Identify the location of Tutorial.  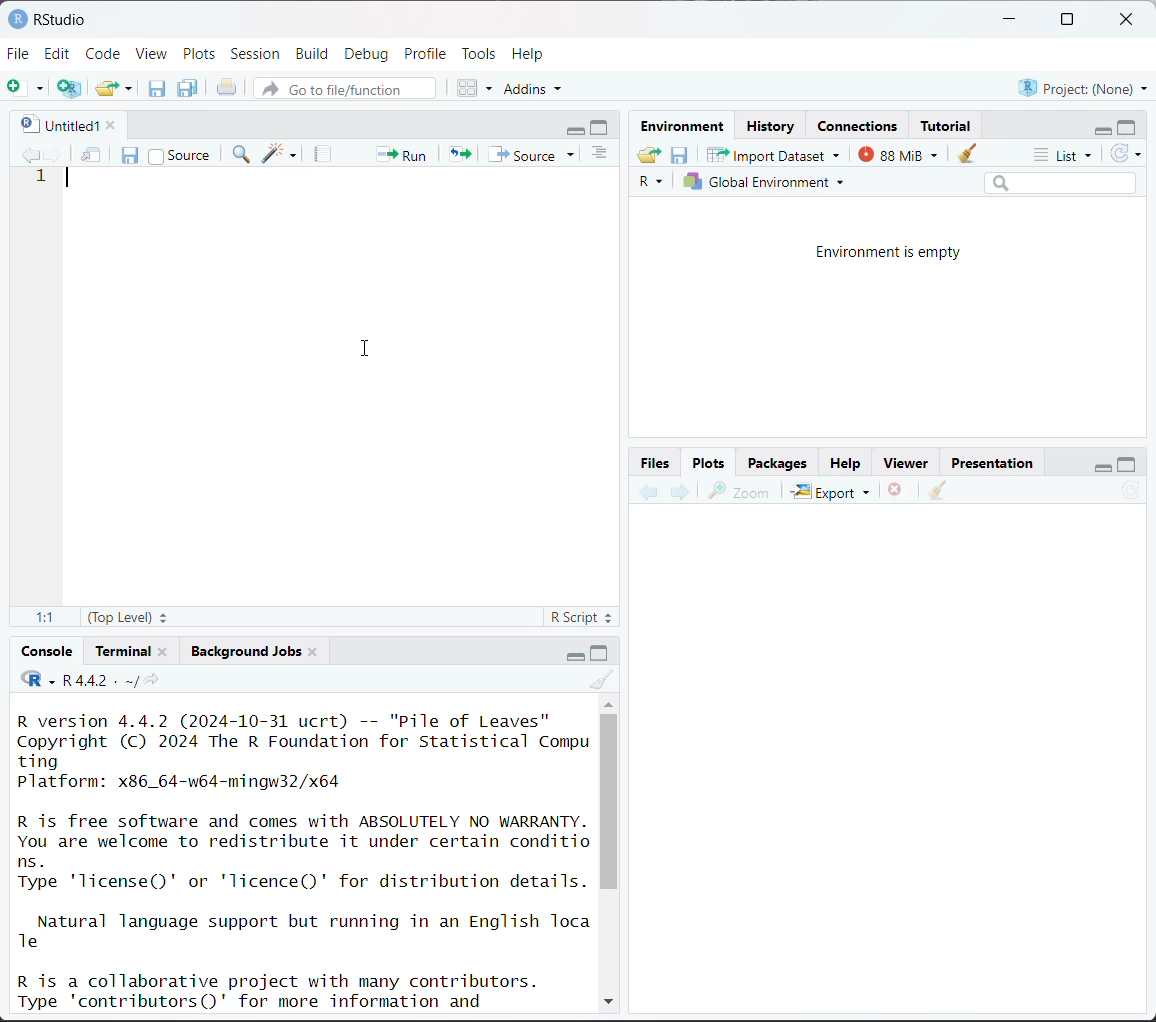
(948, 123).